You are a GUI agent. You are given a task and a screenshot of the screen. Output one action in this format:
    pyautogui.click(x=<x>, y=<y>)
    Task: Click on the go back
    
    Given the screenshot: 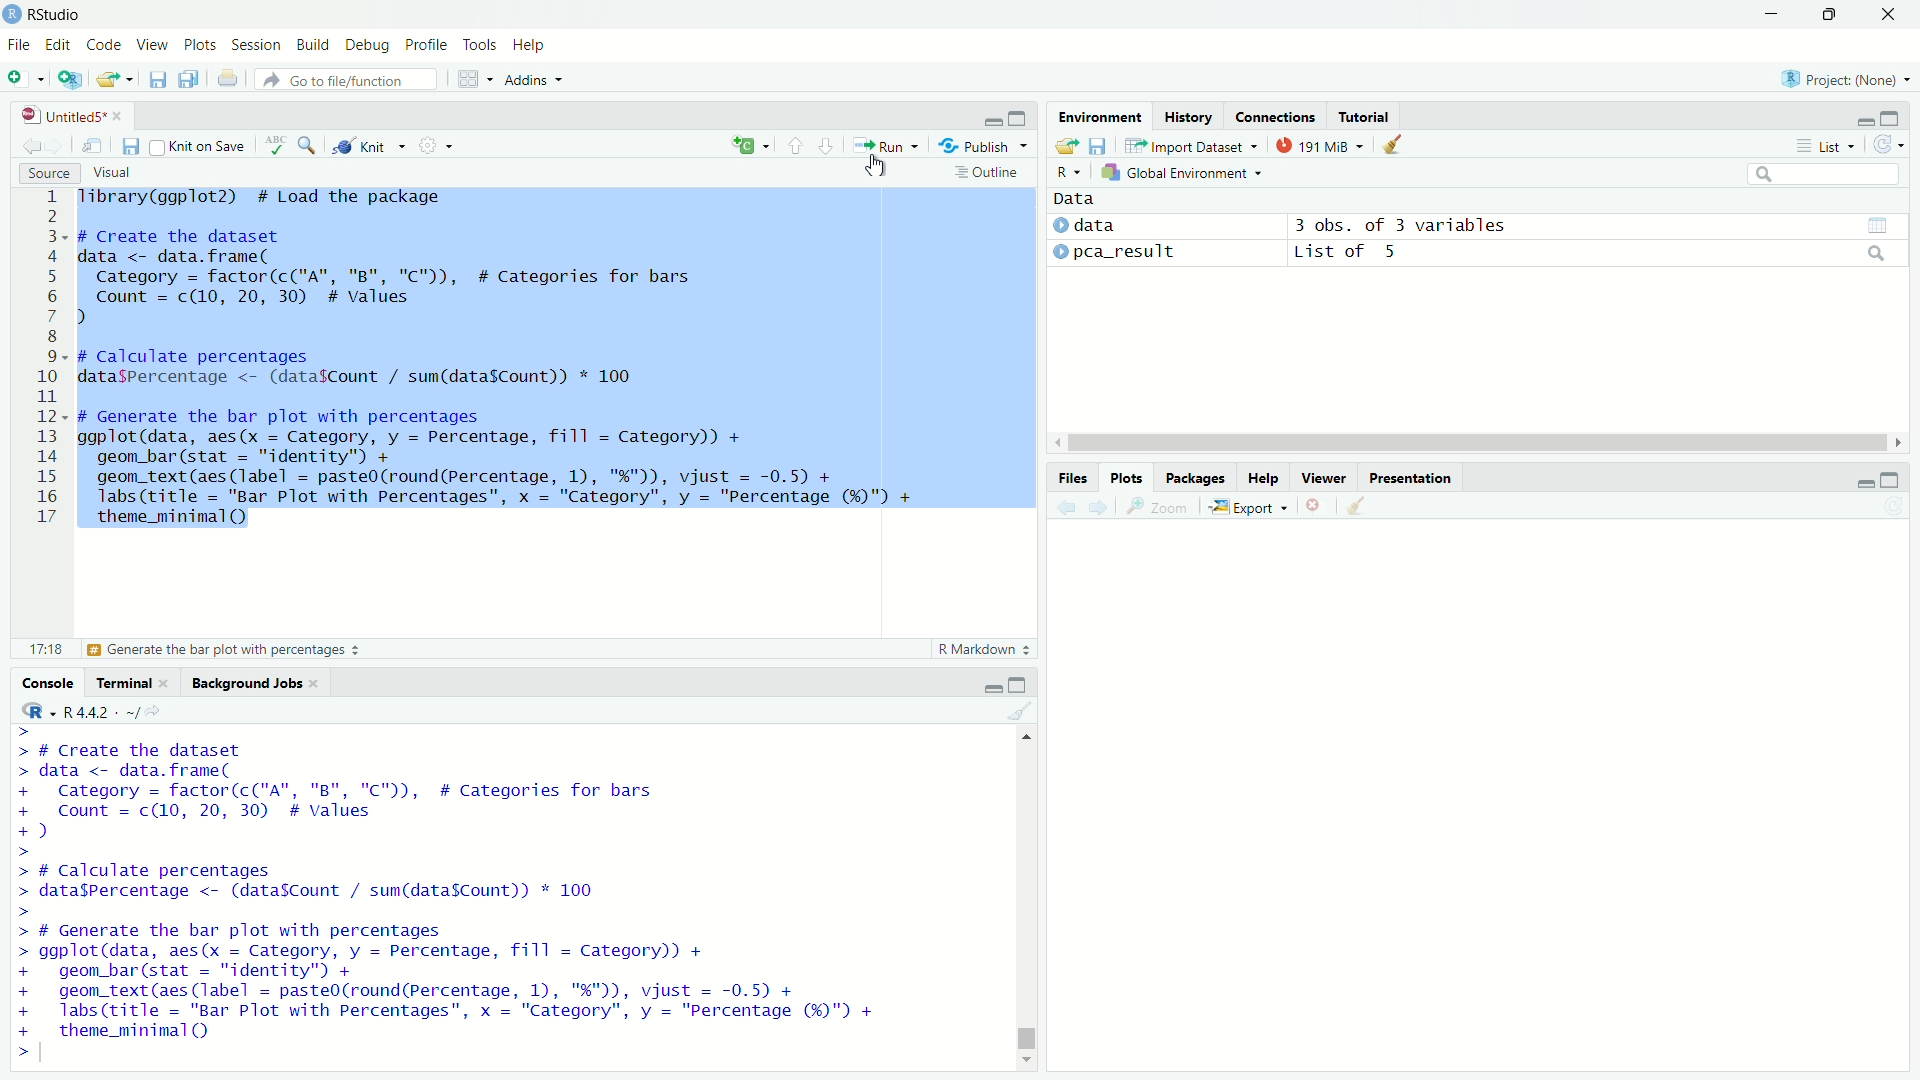 What is the action you would take?
    pyautogui.click(x=32, y=146)
    